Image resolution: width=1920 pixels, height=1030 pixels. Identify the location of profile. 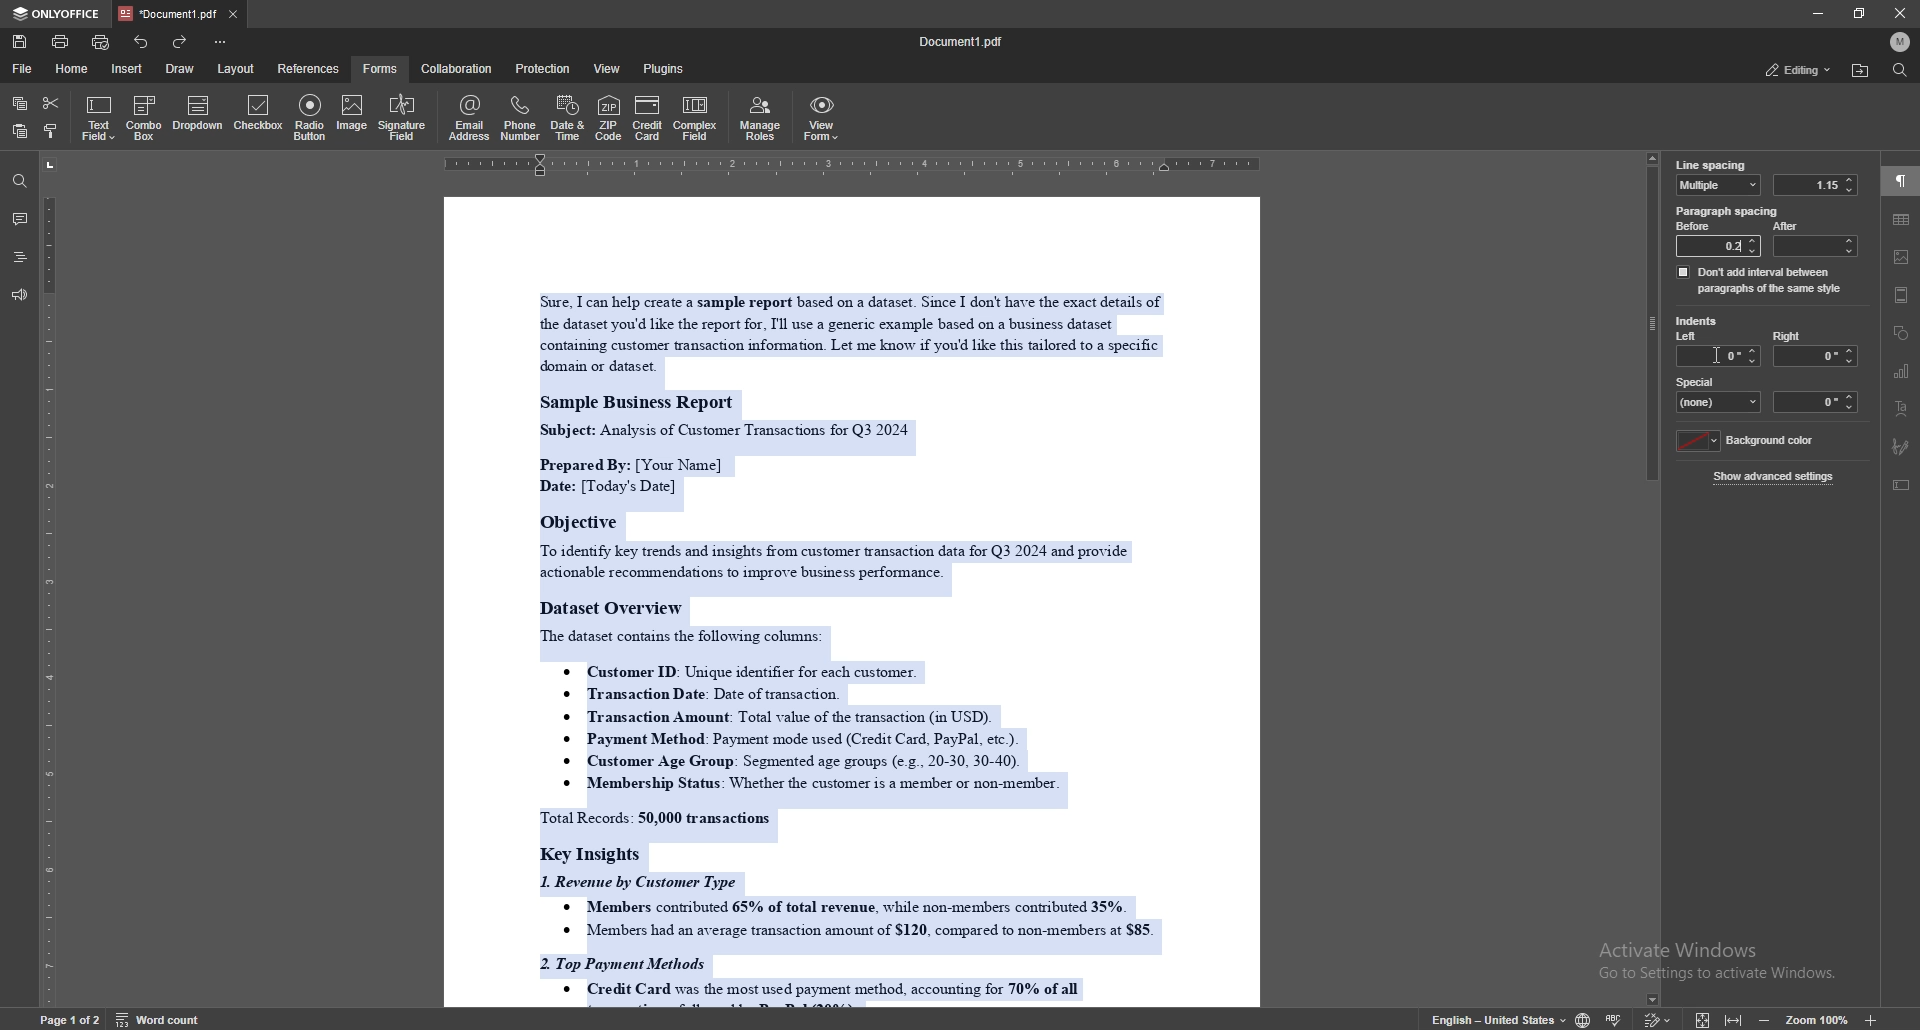
(1900, 41).